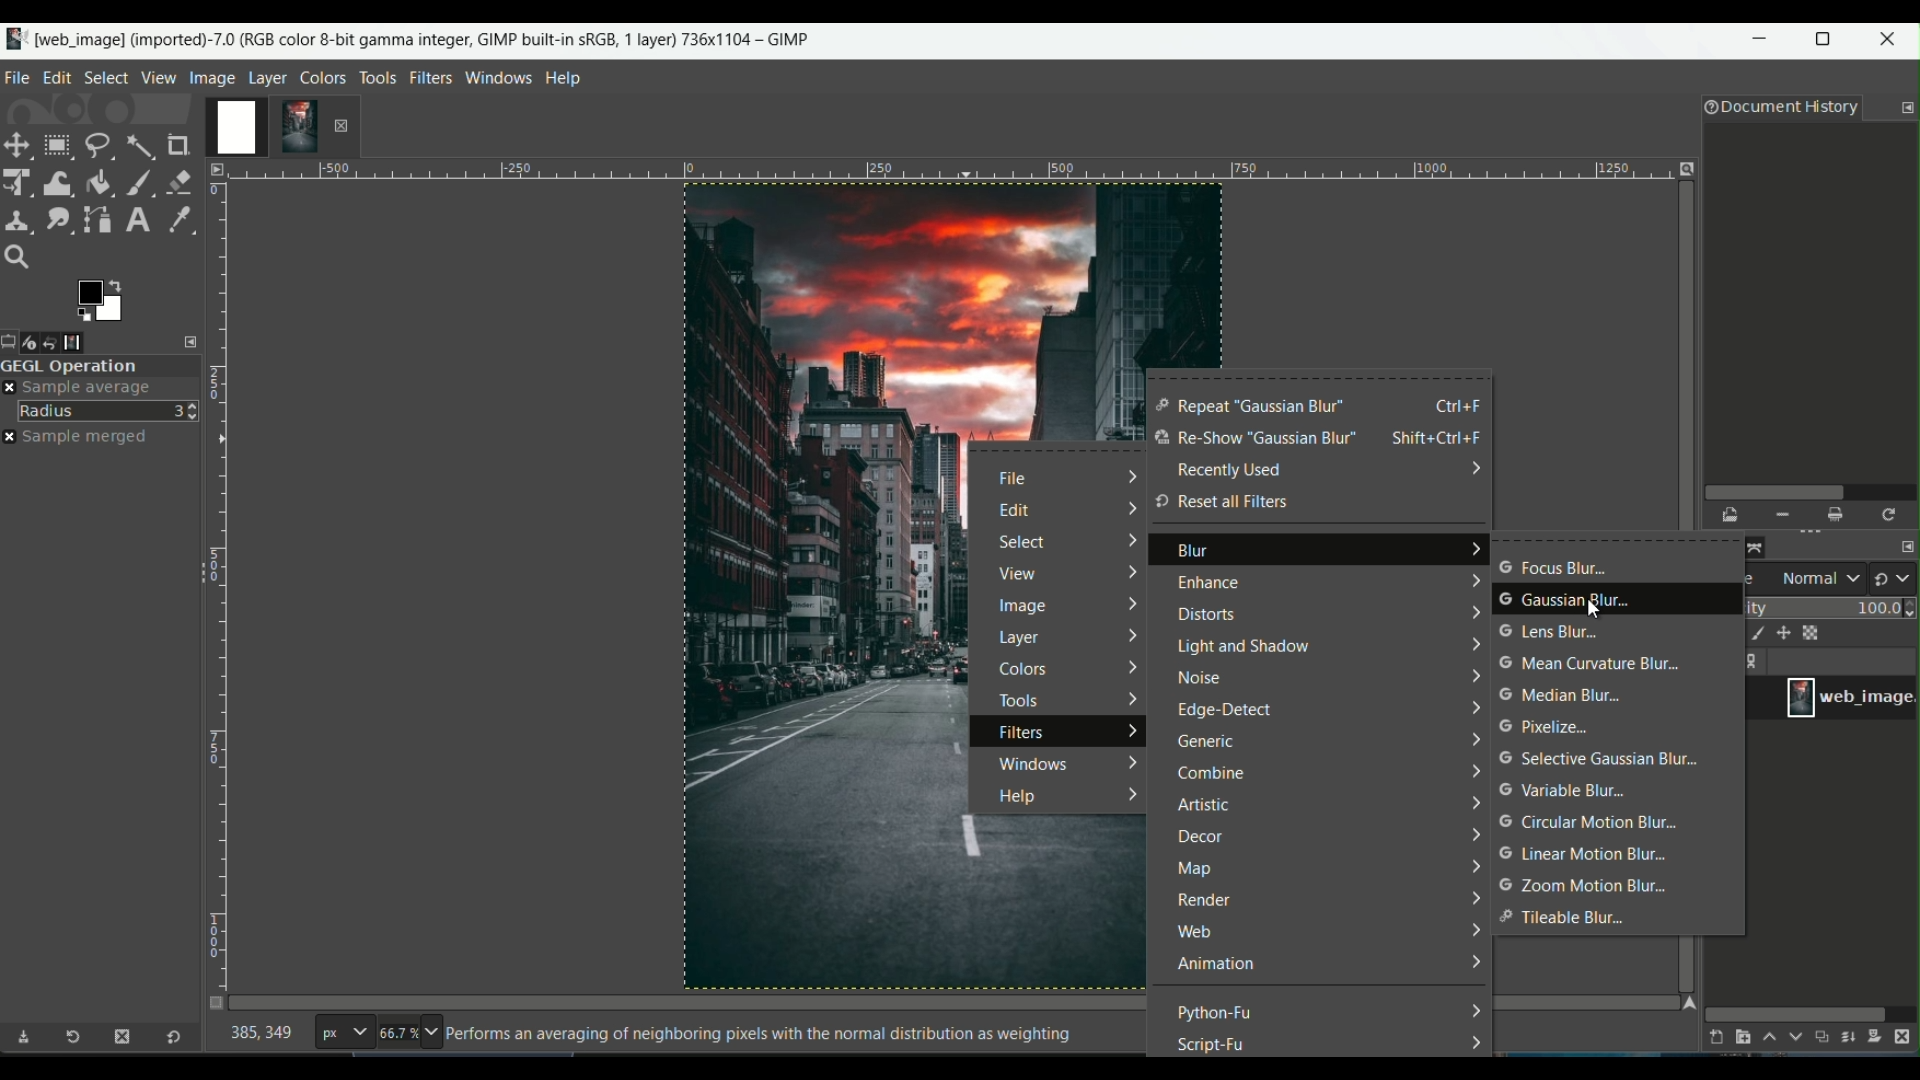 The width and height of the screenshot is (1920, 1080). I want to click on app name, so click(407, 37).